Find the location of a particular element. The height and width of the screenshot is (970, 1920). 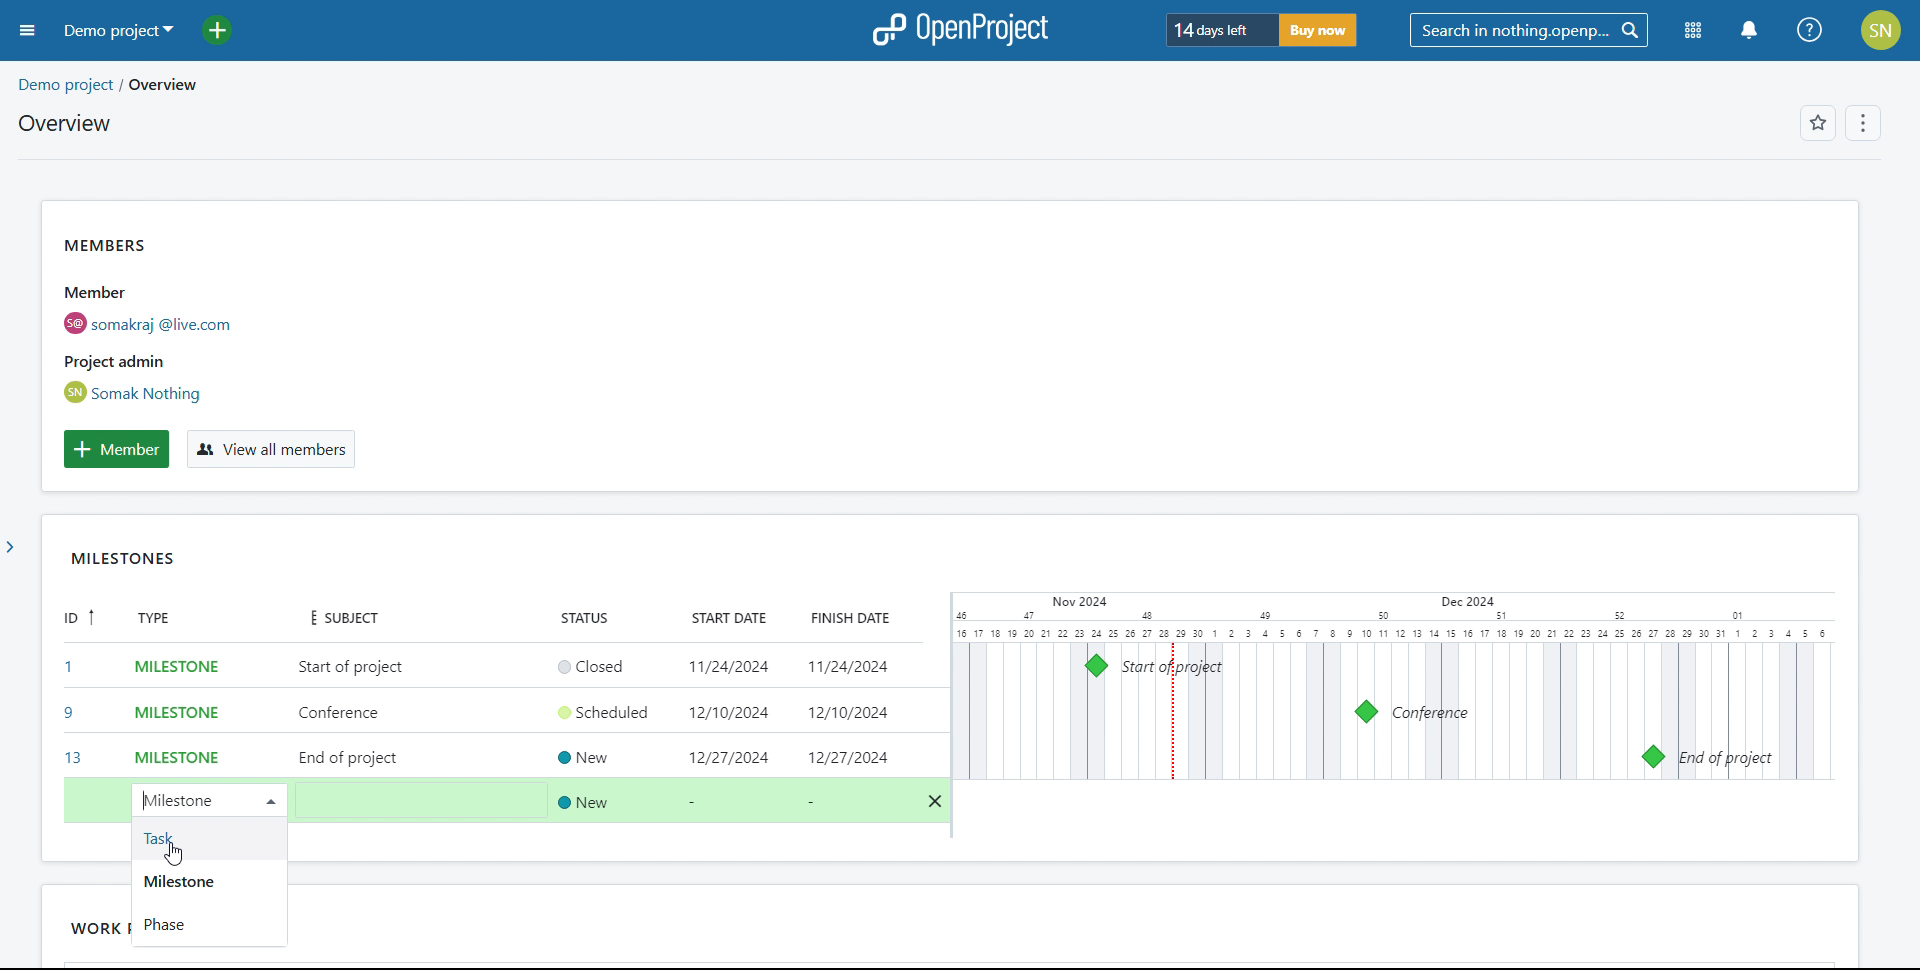

members is located at coordinates (184, 319).